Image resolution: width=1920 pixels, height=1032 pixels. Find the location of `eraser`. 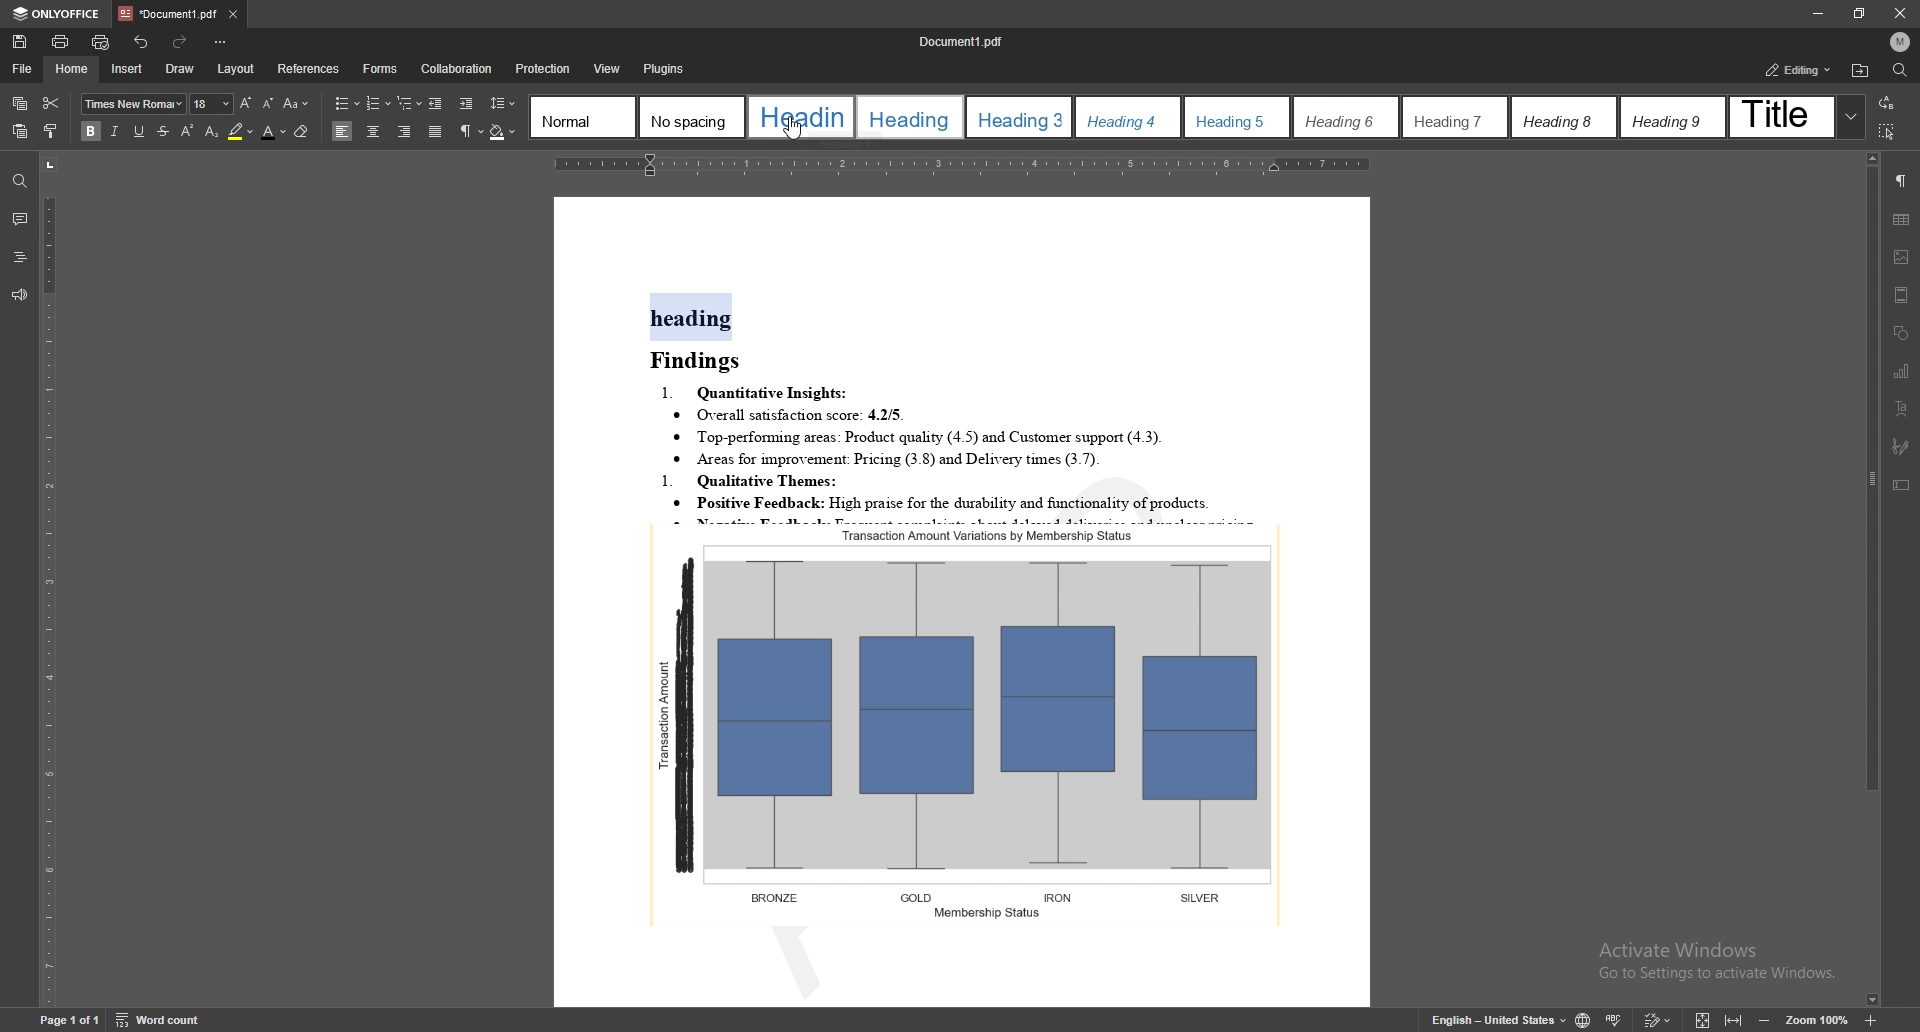

eraser is located at coordinates (303, 131).